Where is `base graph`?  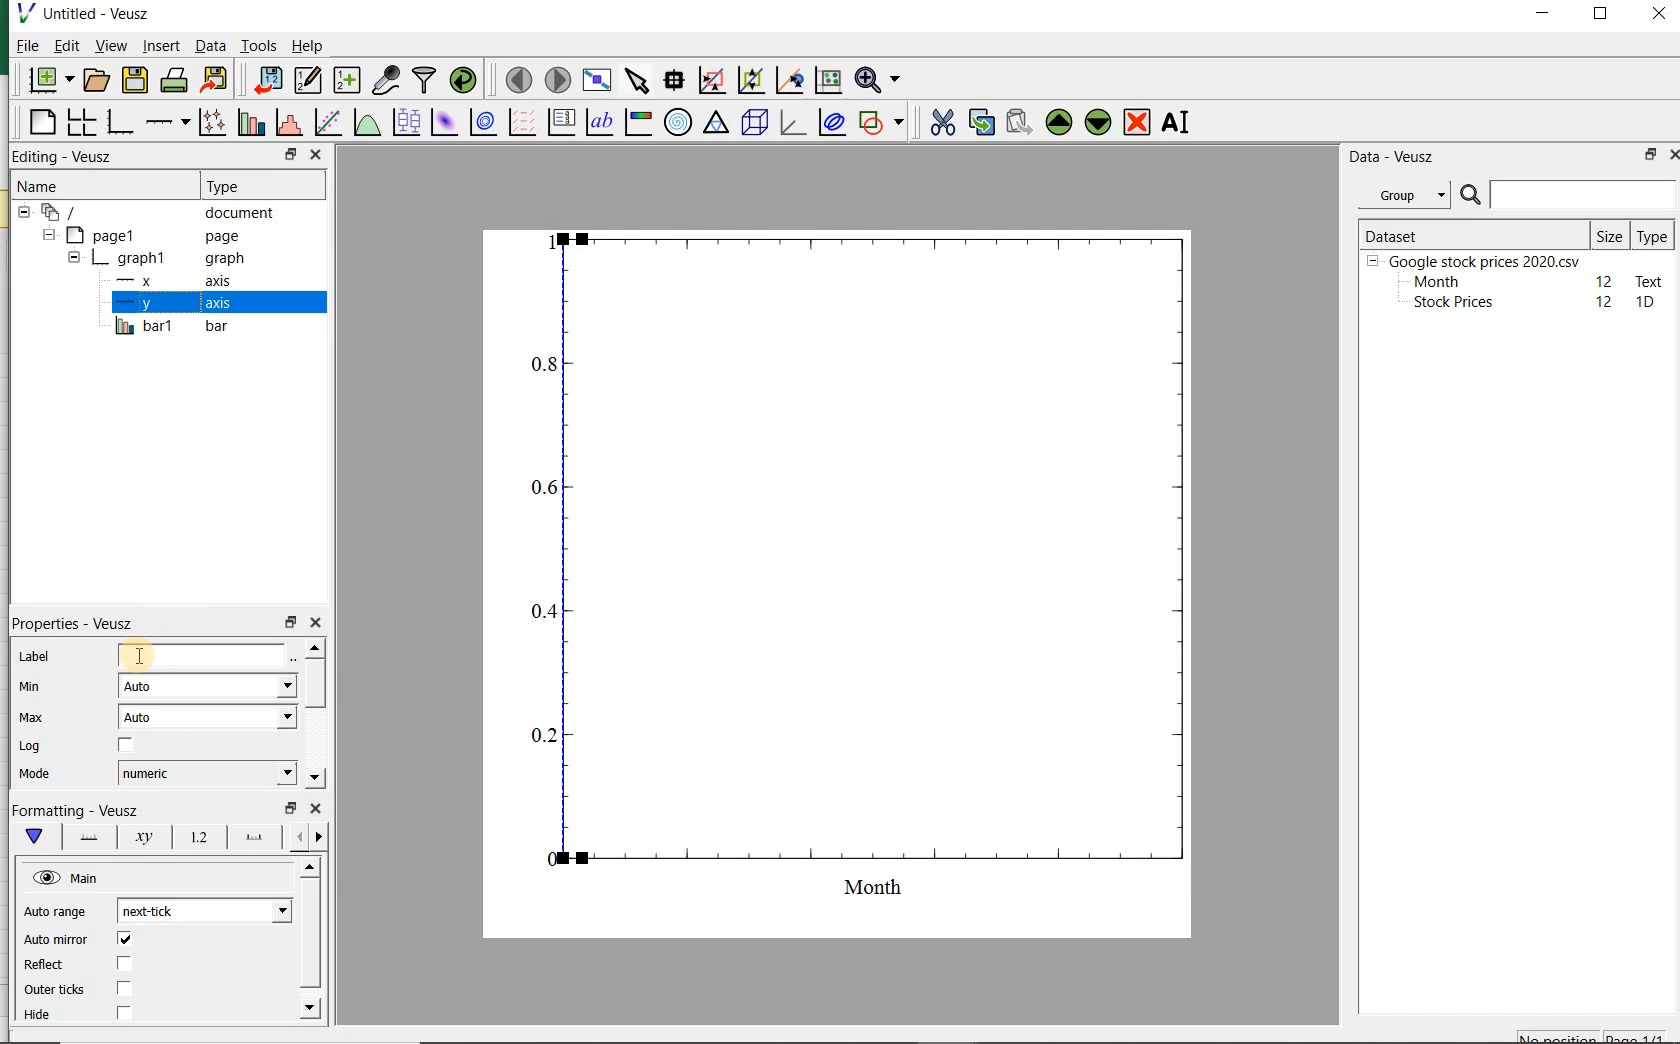
base graph is located at coordinates (119, 123).